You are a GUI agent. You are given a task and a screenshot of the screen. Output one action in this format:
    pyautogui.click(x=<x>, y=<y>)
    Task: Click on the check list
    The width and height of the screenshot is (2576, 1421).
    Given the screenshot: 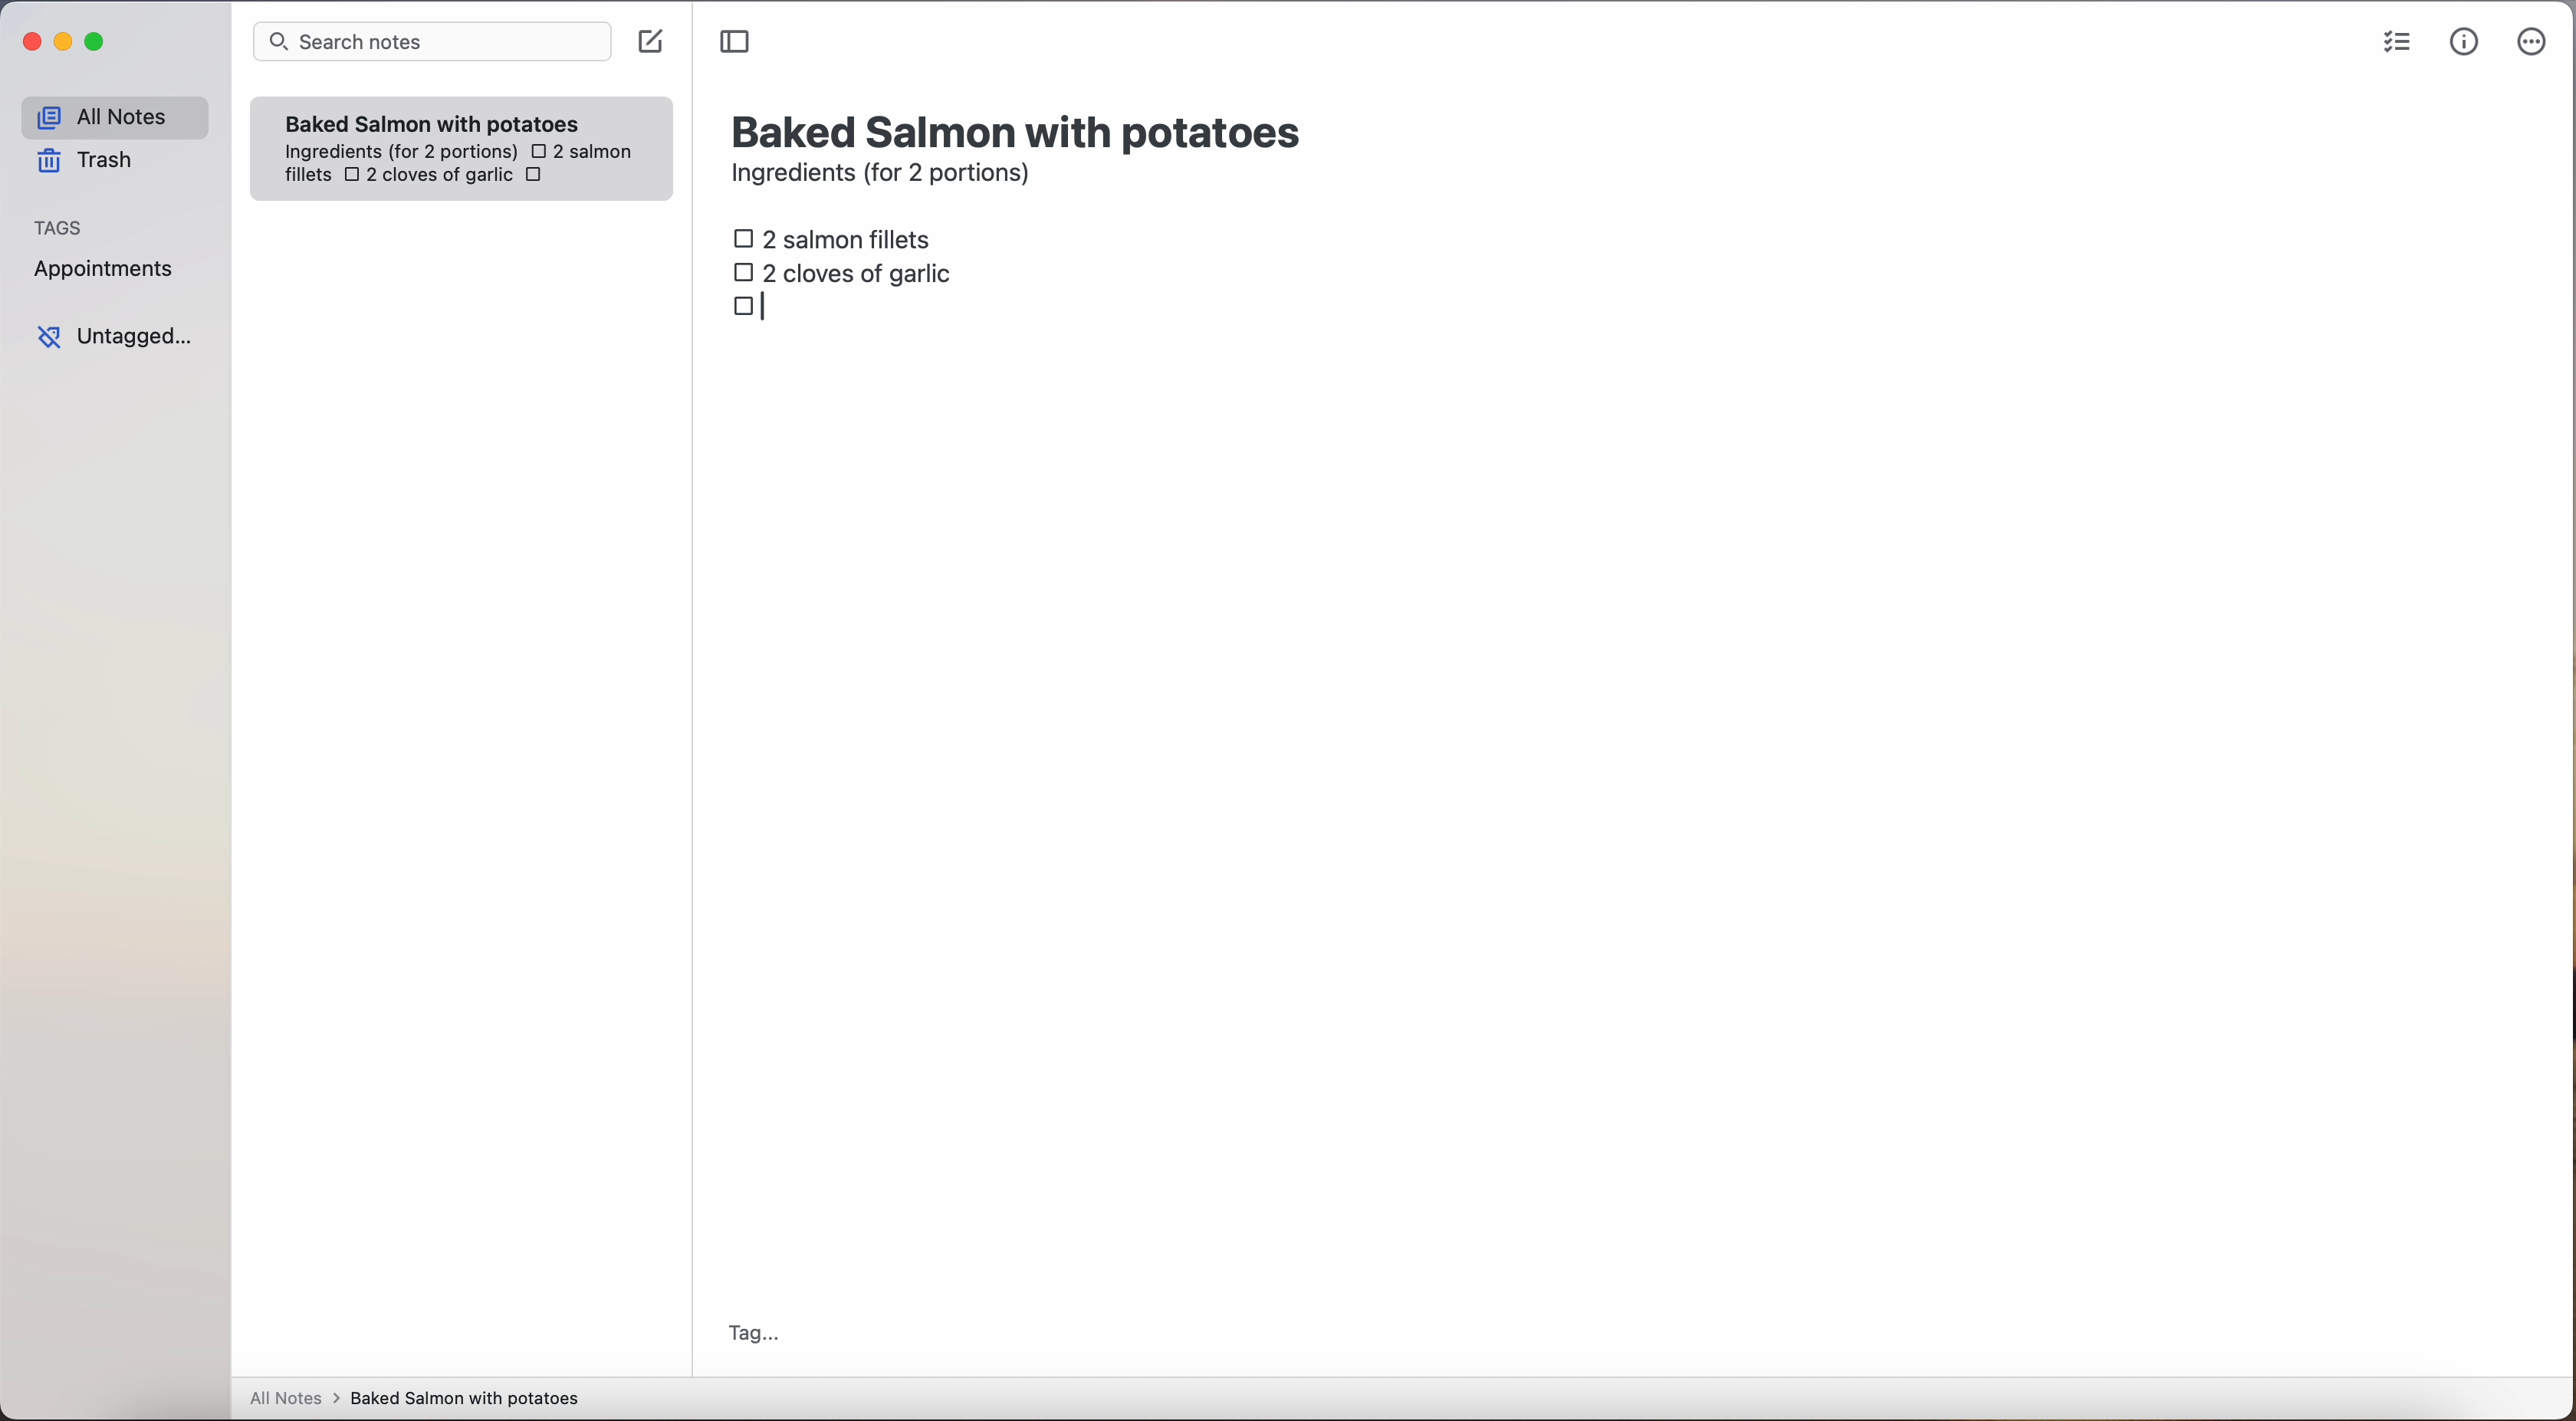 What is the action you would take?
    pyautogui.click(x=2397, y=43)
    